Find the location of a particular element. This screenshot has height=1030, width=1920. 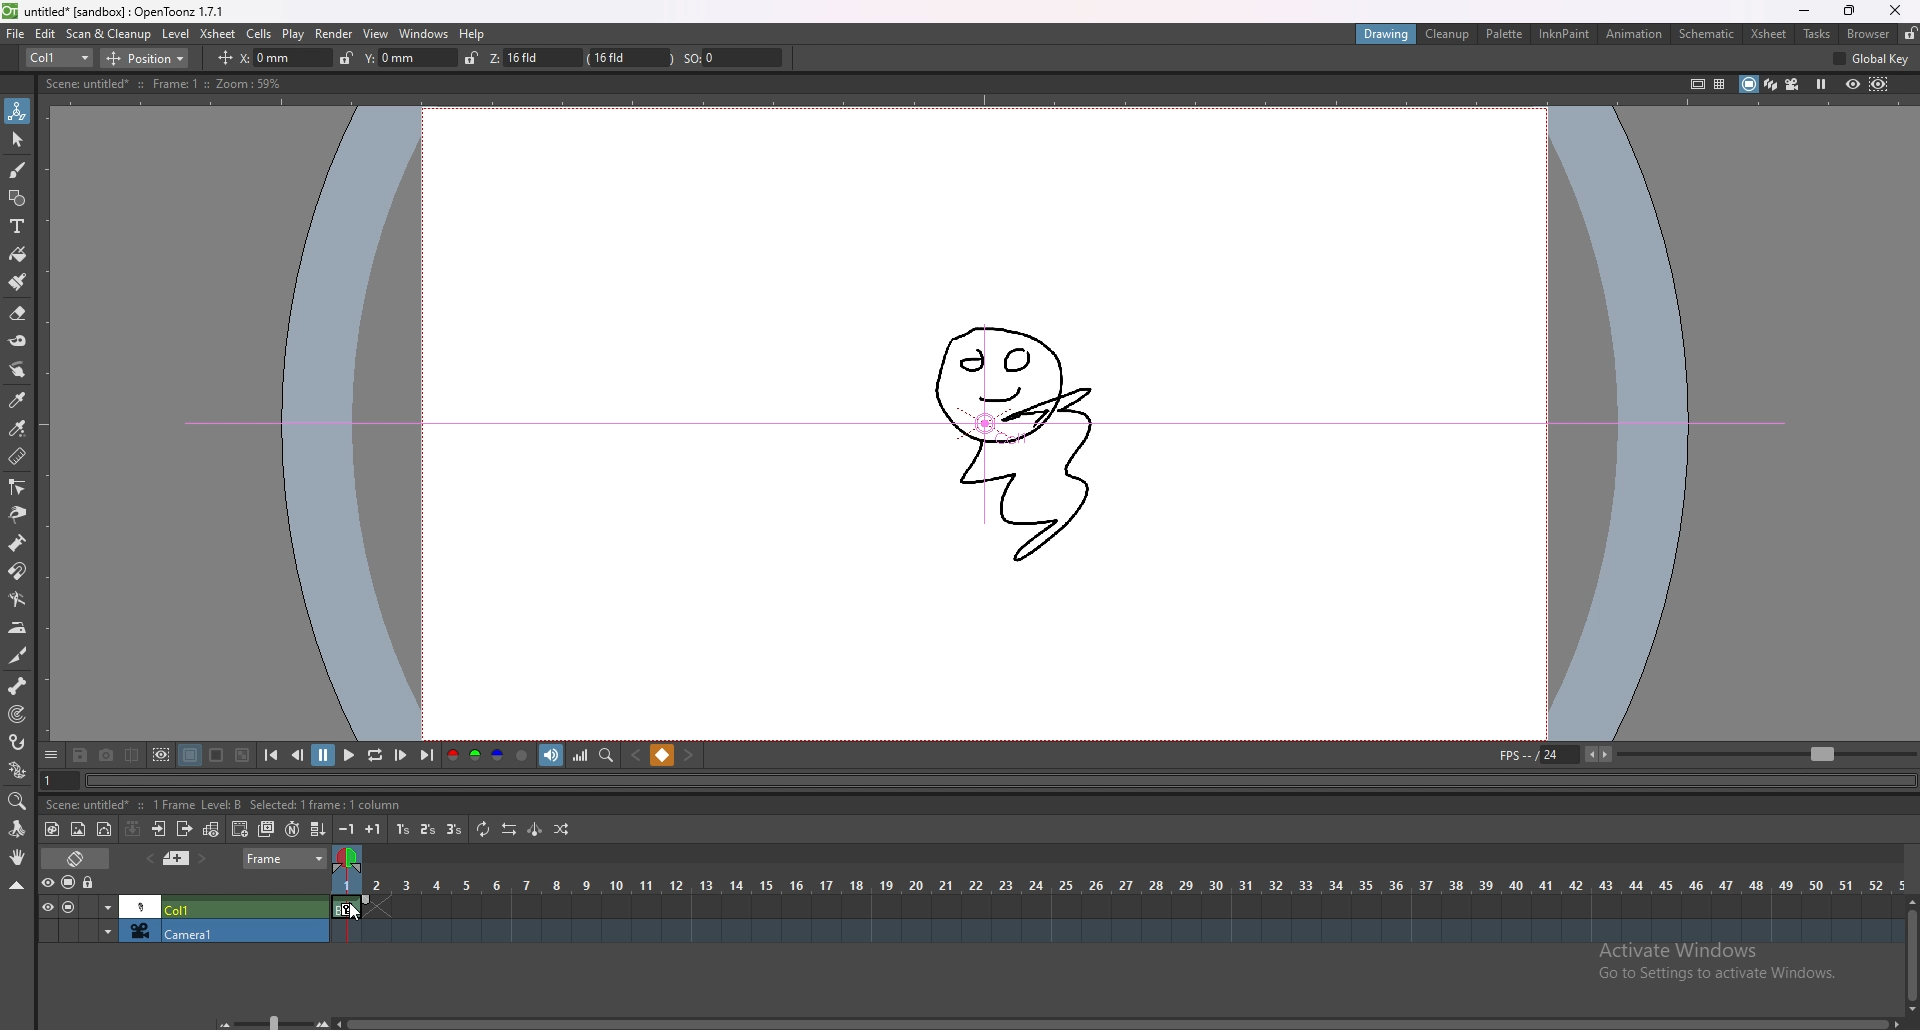

schematic is located at coordinates (1707, 33).